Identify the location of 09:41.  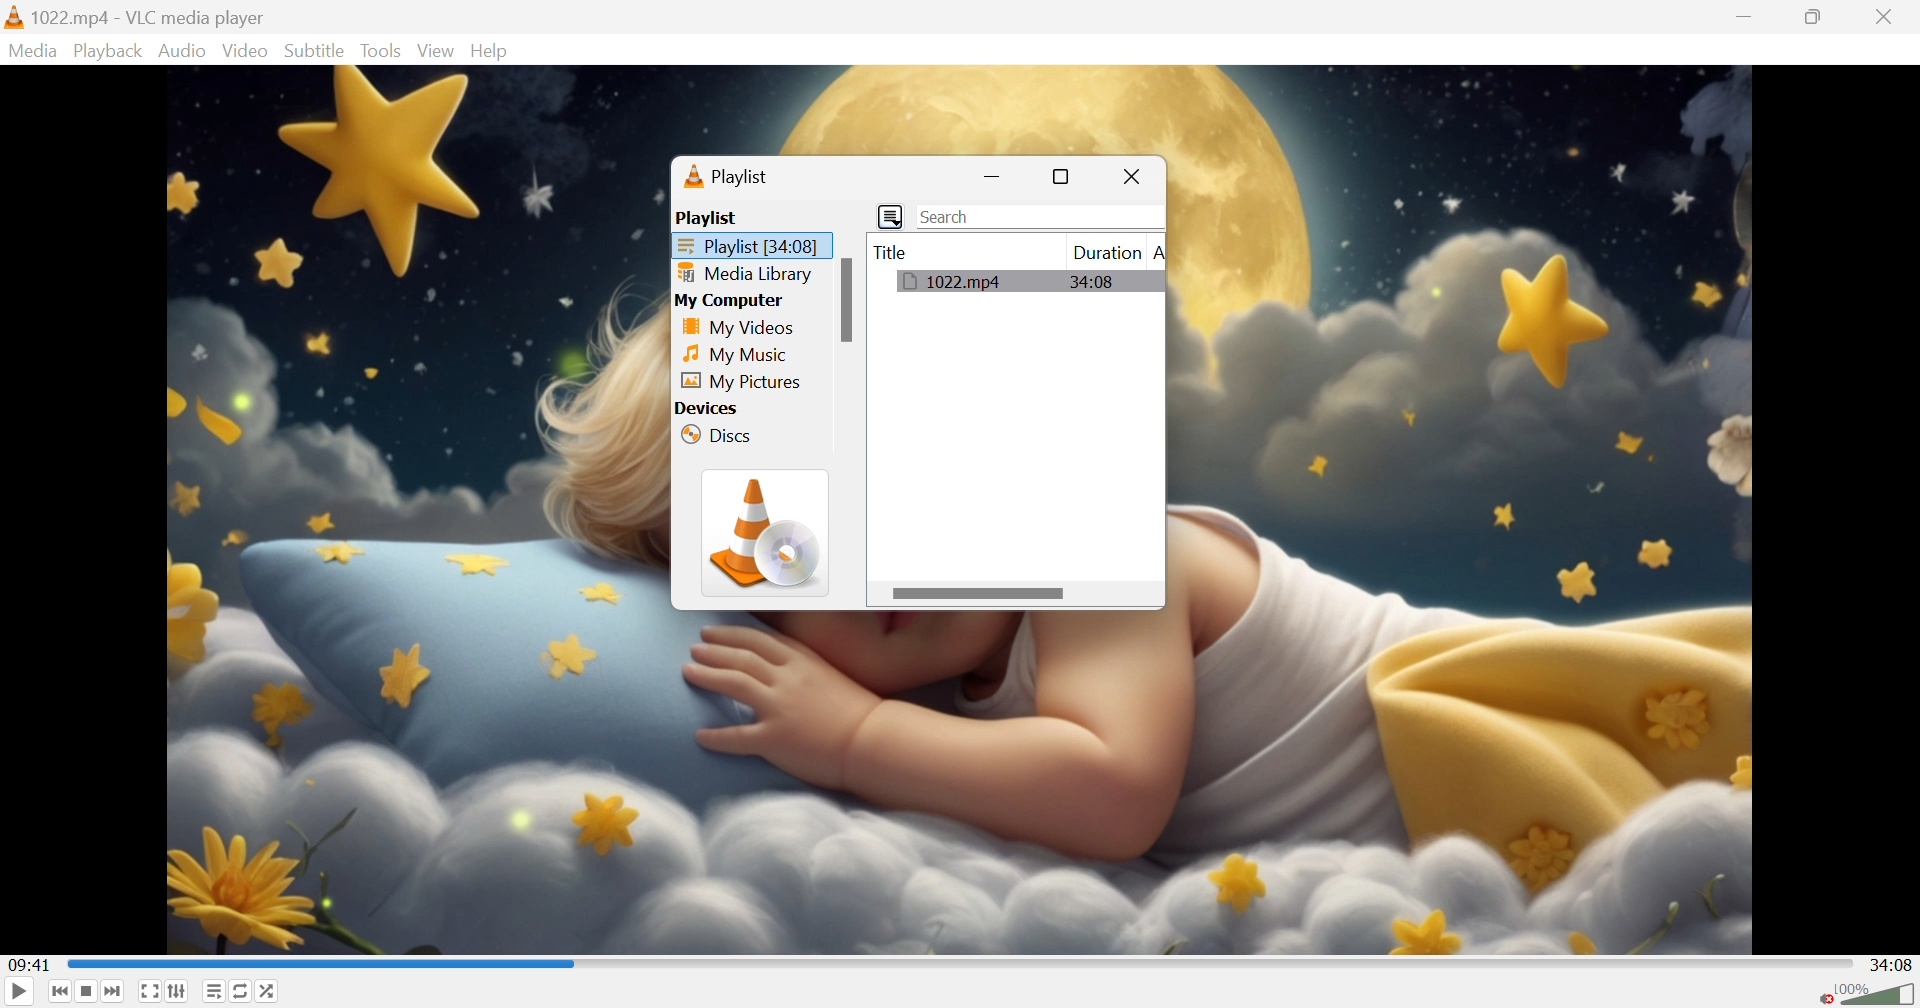
(30, 961).